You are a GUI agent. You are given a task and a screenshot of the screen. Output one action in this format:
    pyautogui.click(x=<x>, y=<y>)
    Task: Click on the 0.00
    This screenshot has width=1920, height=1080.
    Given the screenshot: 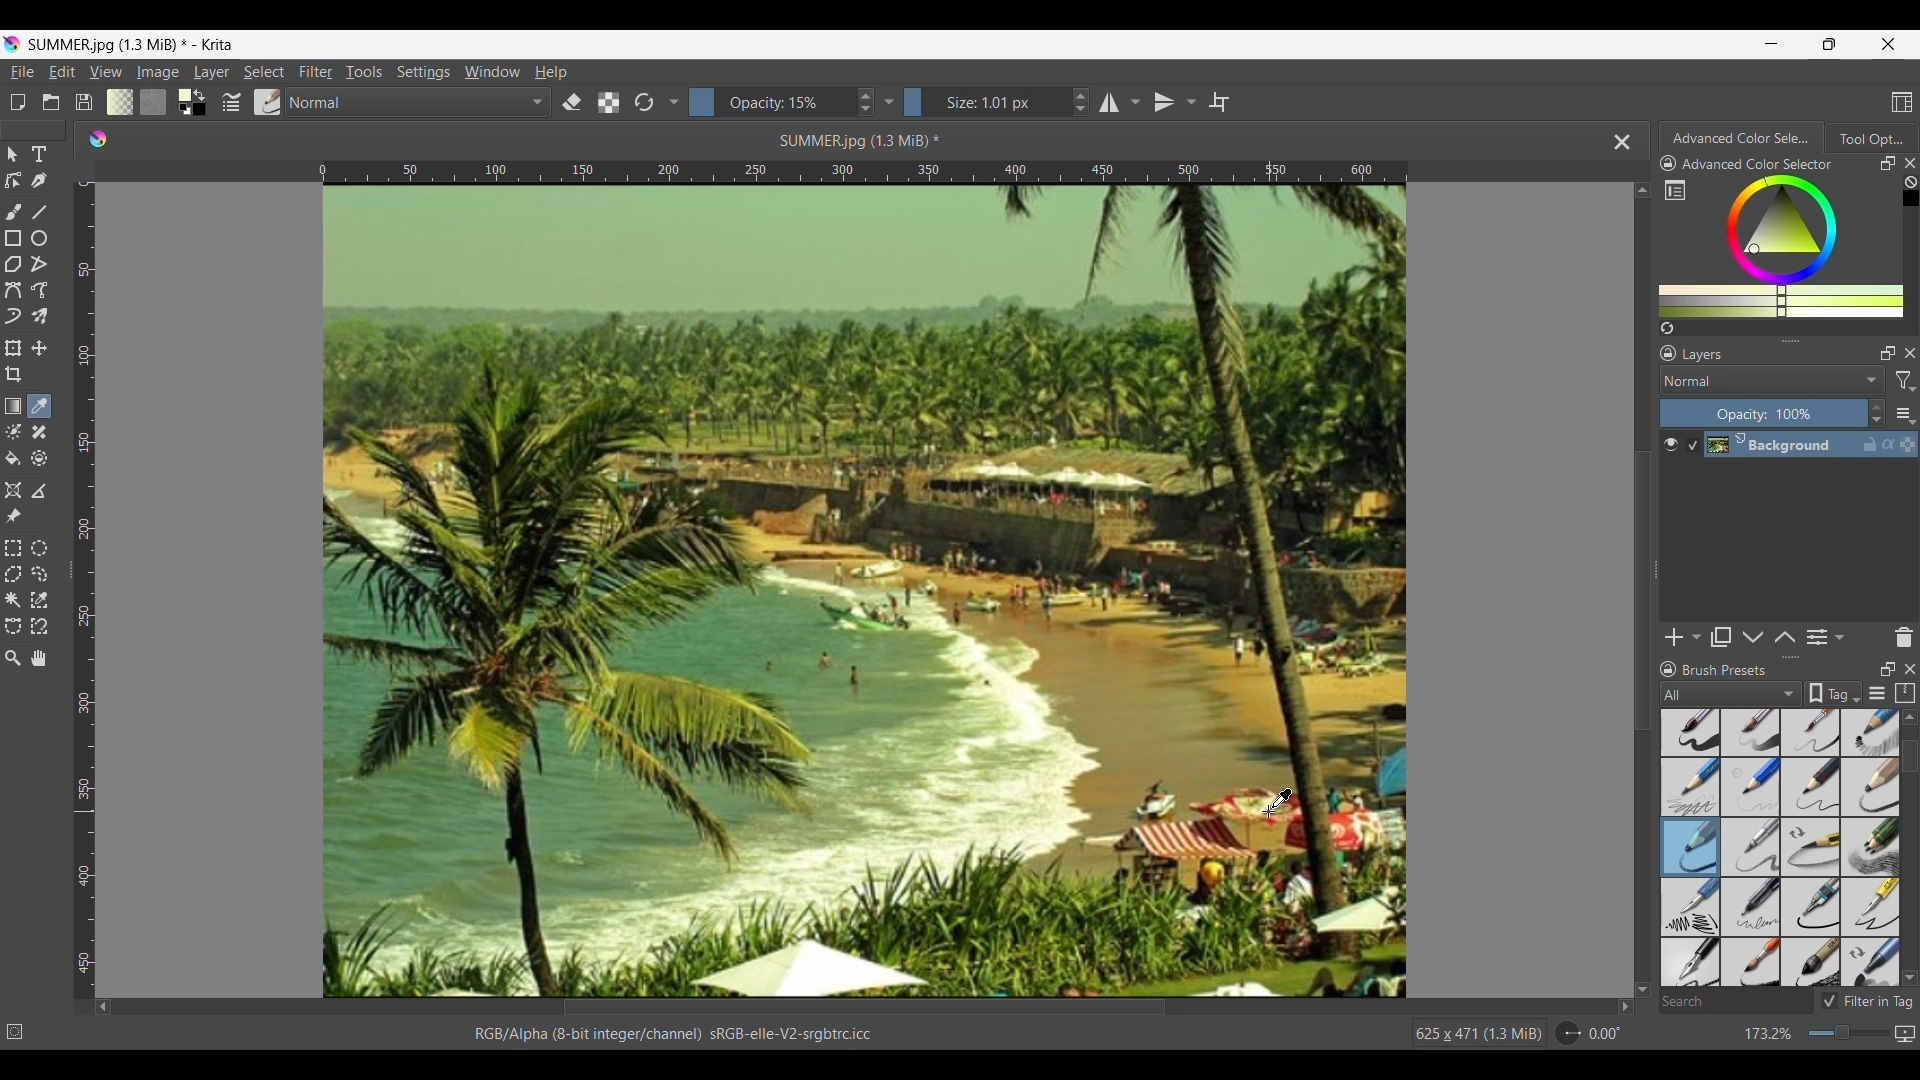 What is the action you would take?
    pyautogui.click(x=1605, y=1034)
    